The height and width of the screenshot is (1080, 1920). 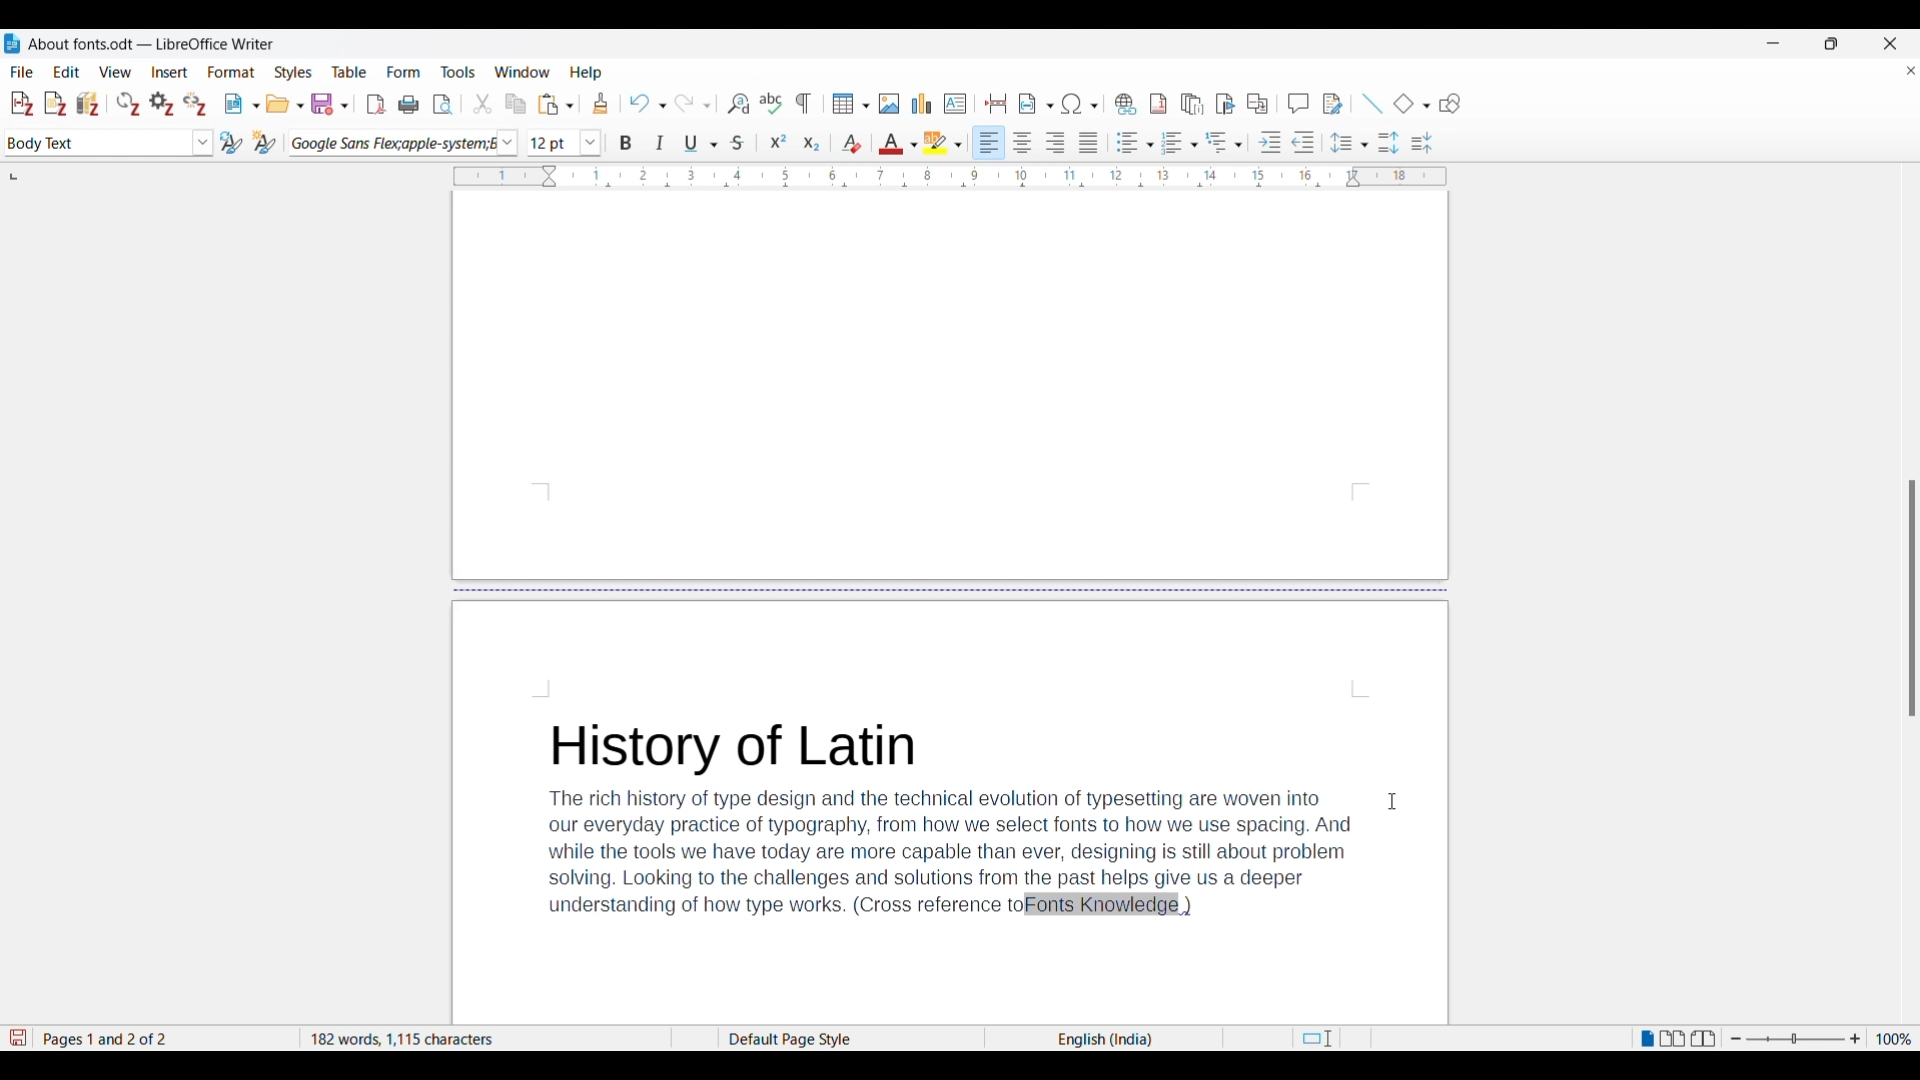 I want to click on Clear direct formatting , so click(x=852, y=142).